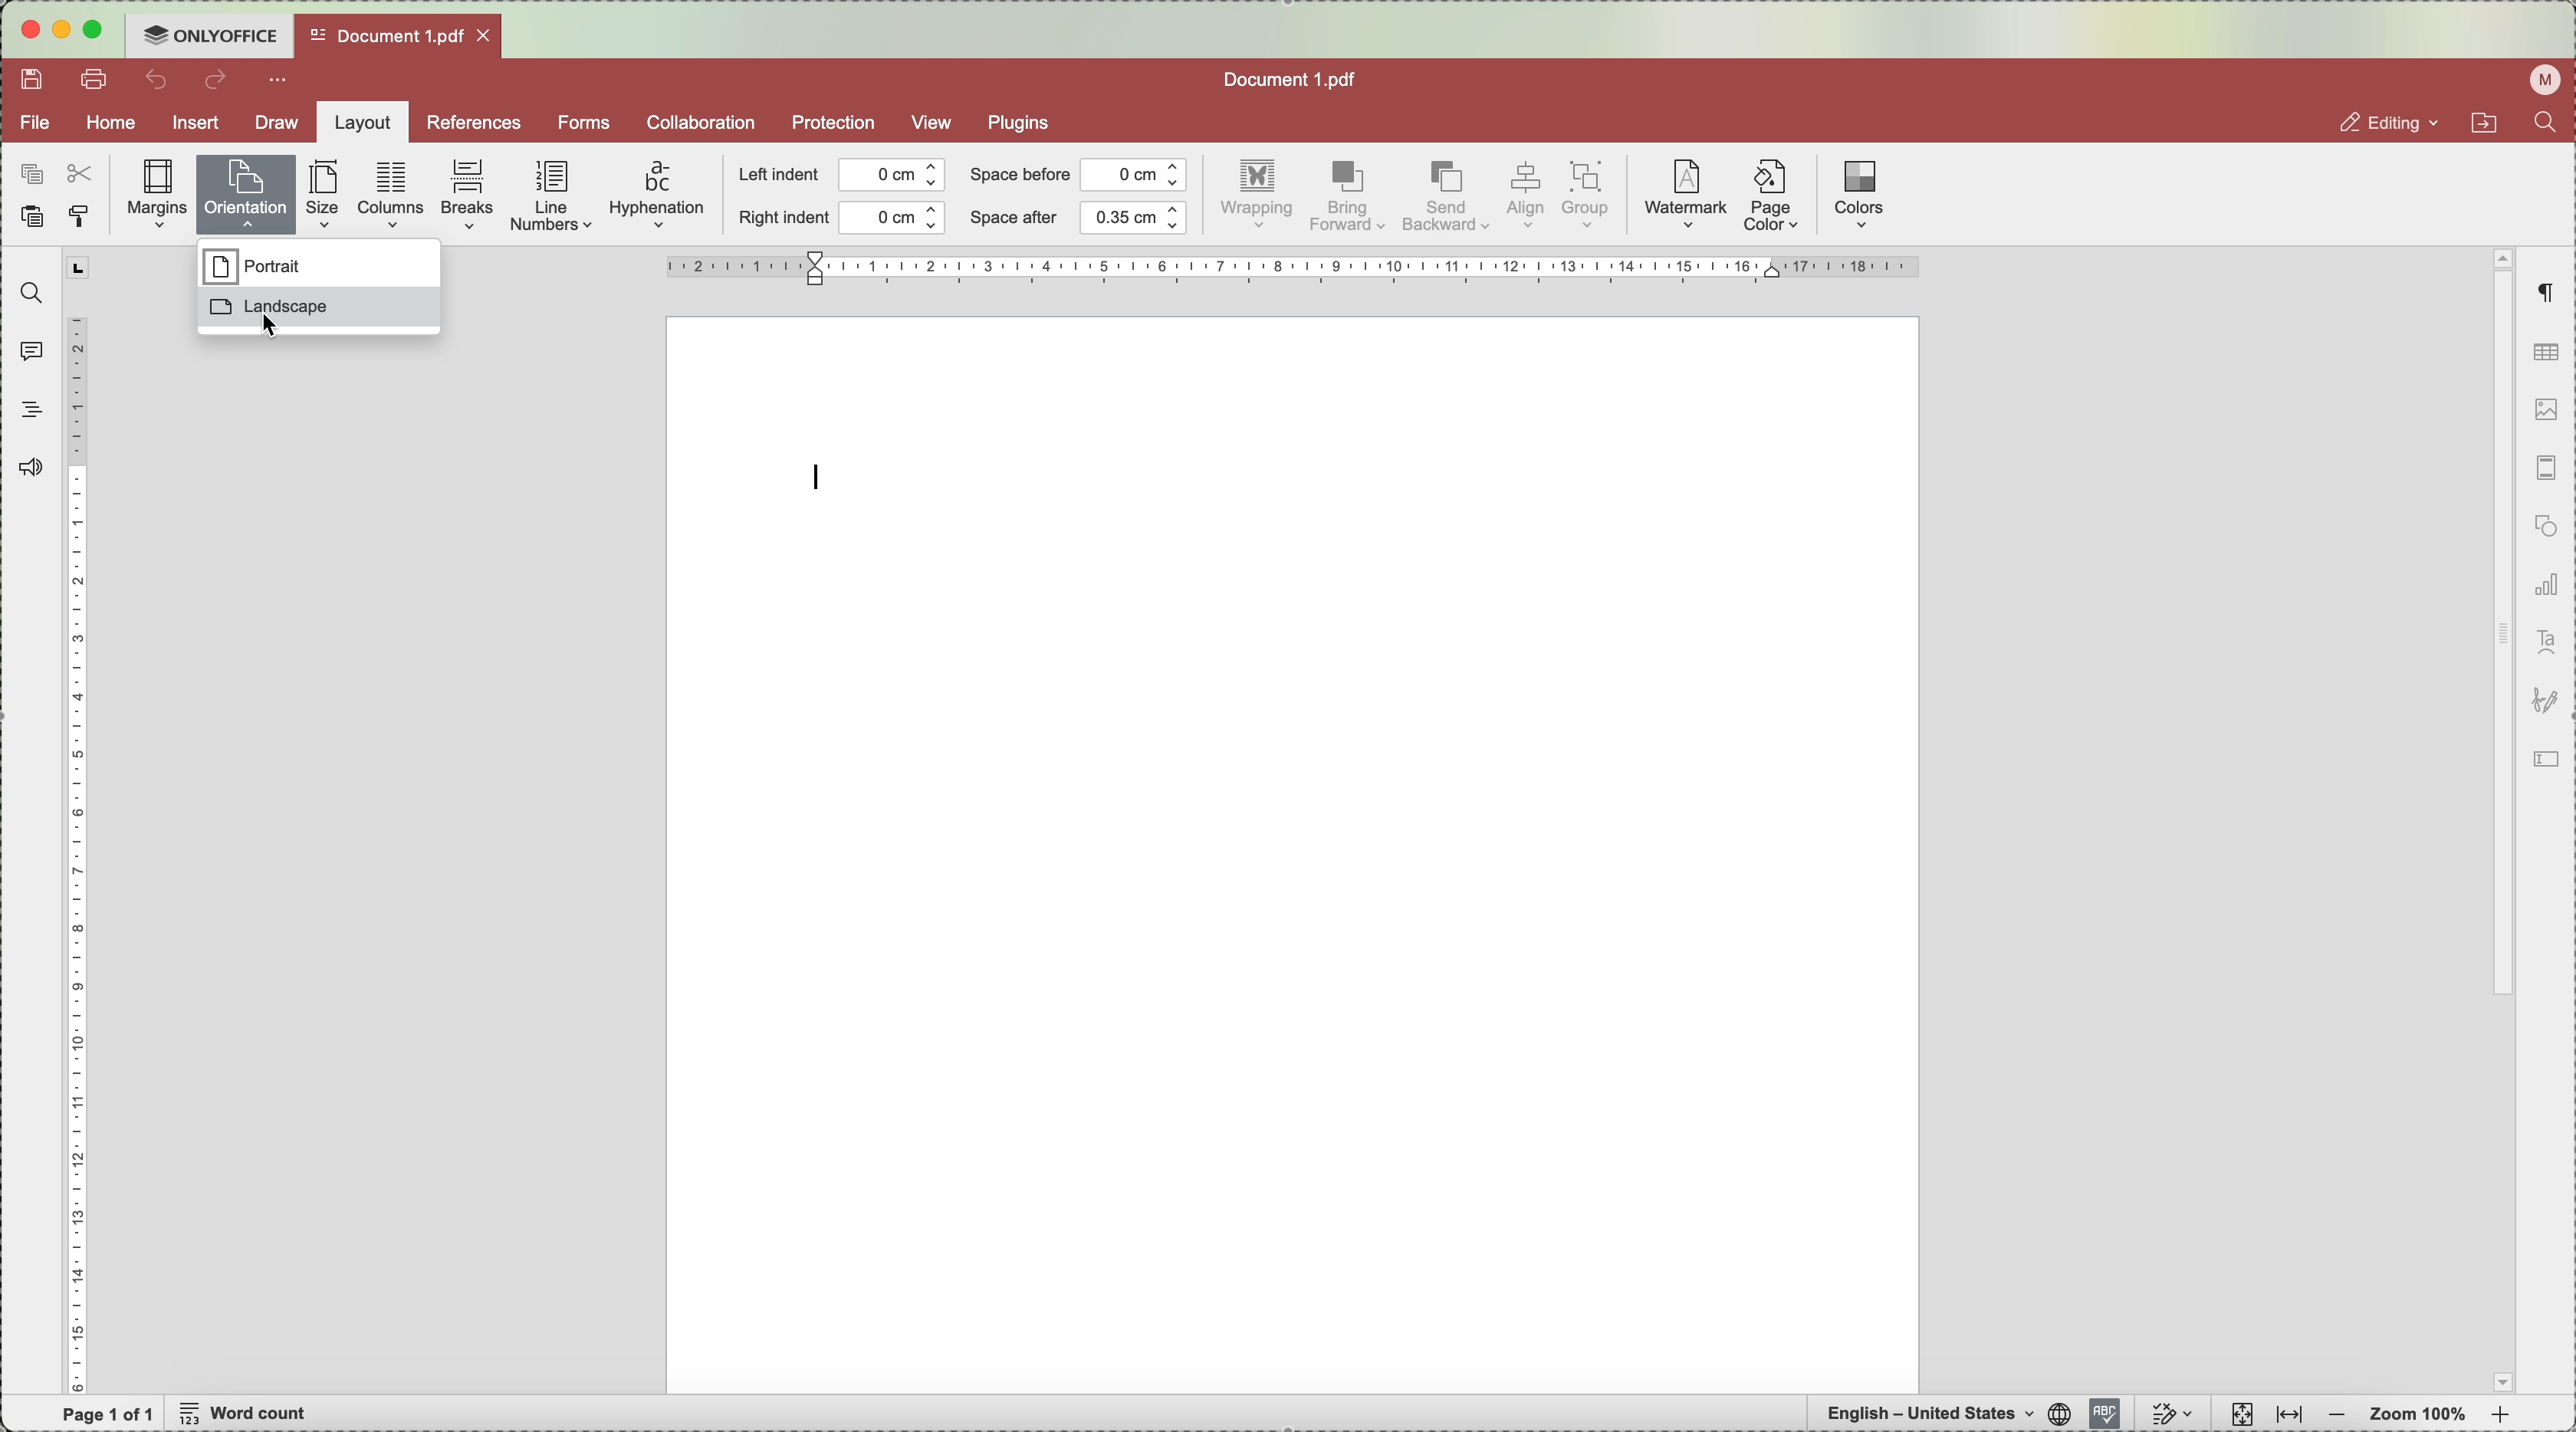 This screenshot has height=1432, width=2576. I want to click on save, so click(35, 80).